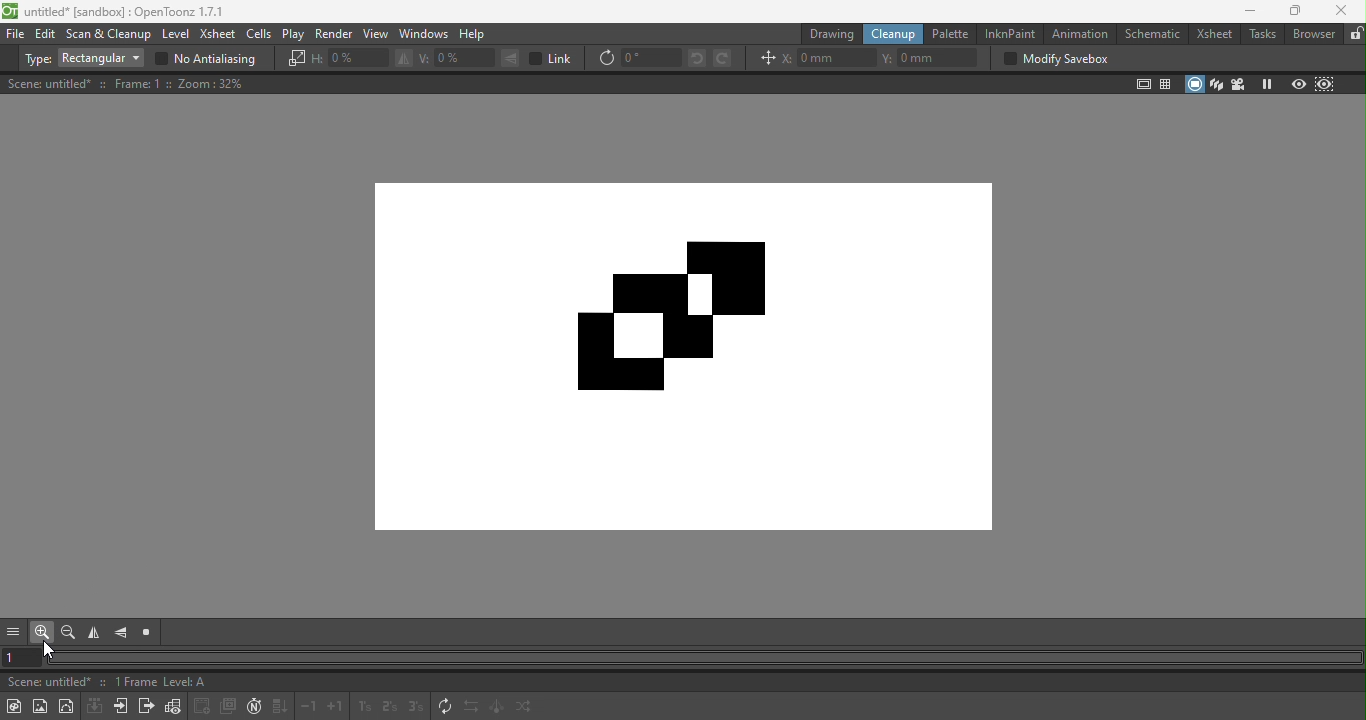  I want to click on Auto Input cell number, so click(254, 707).